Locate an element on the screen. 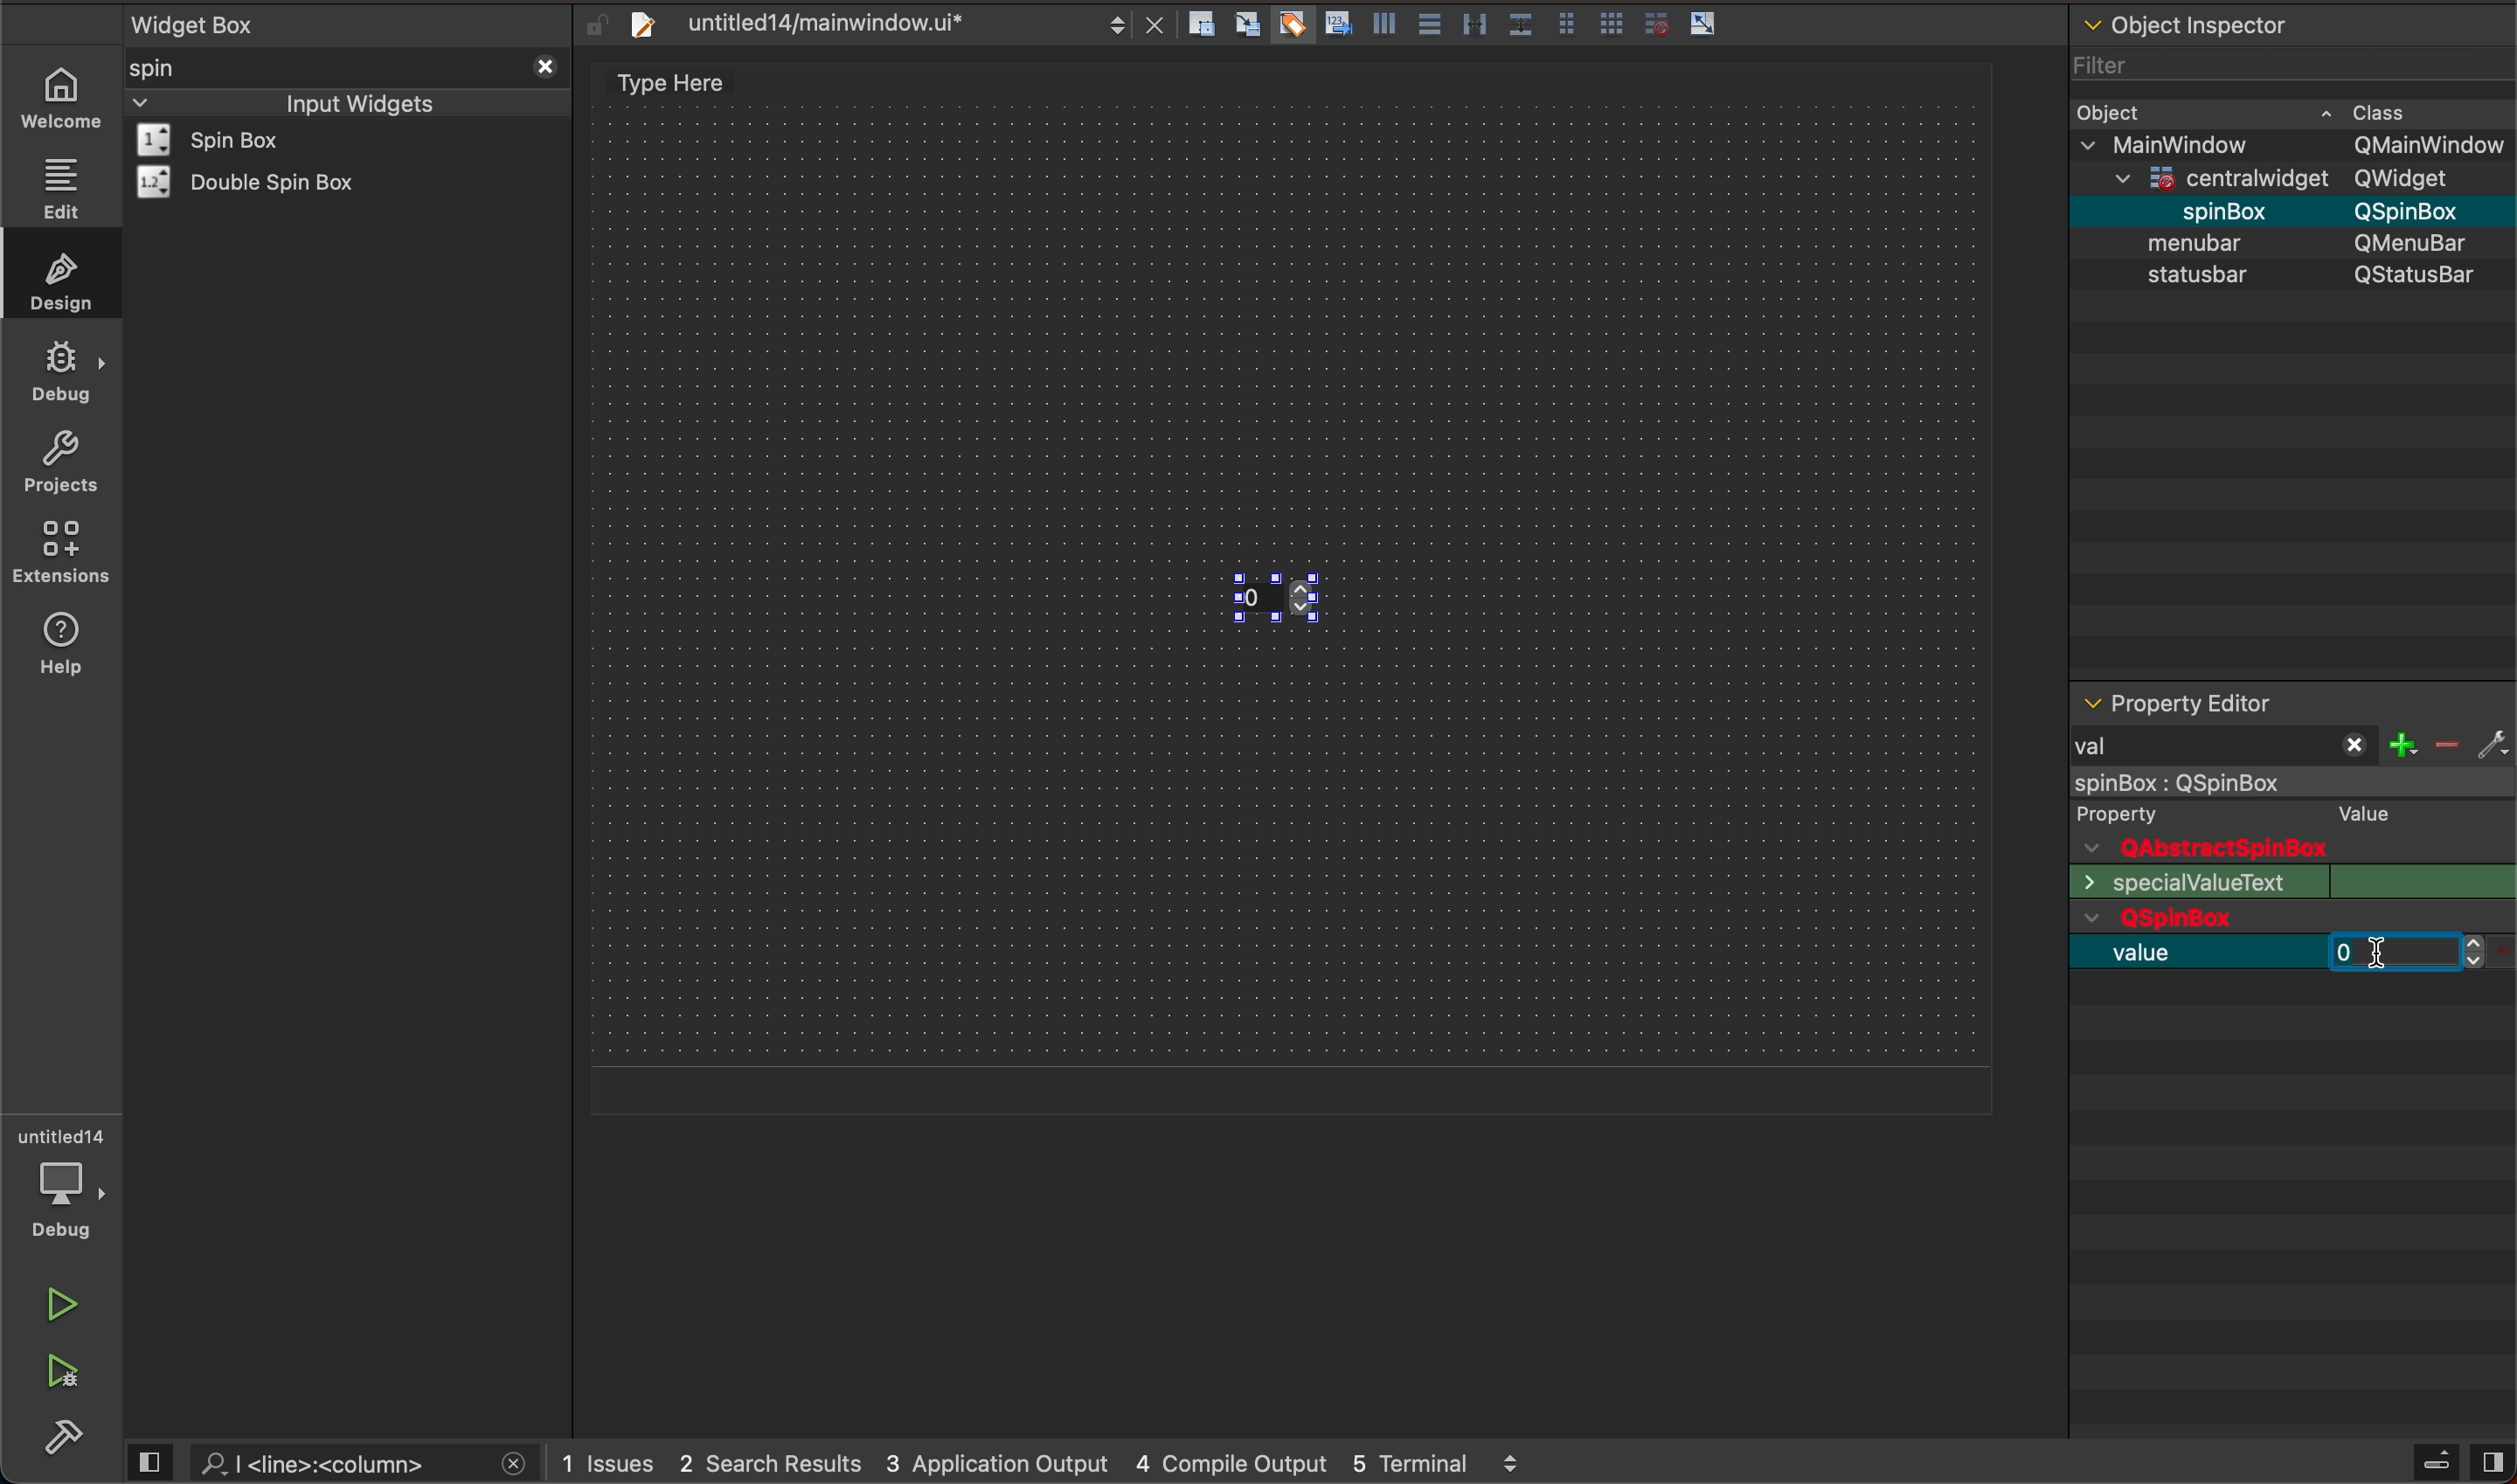 This screenshot has width=2517, height=1484. projects is located at coordinates (59, 461).